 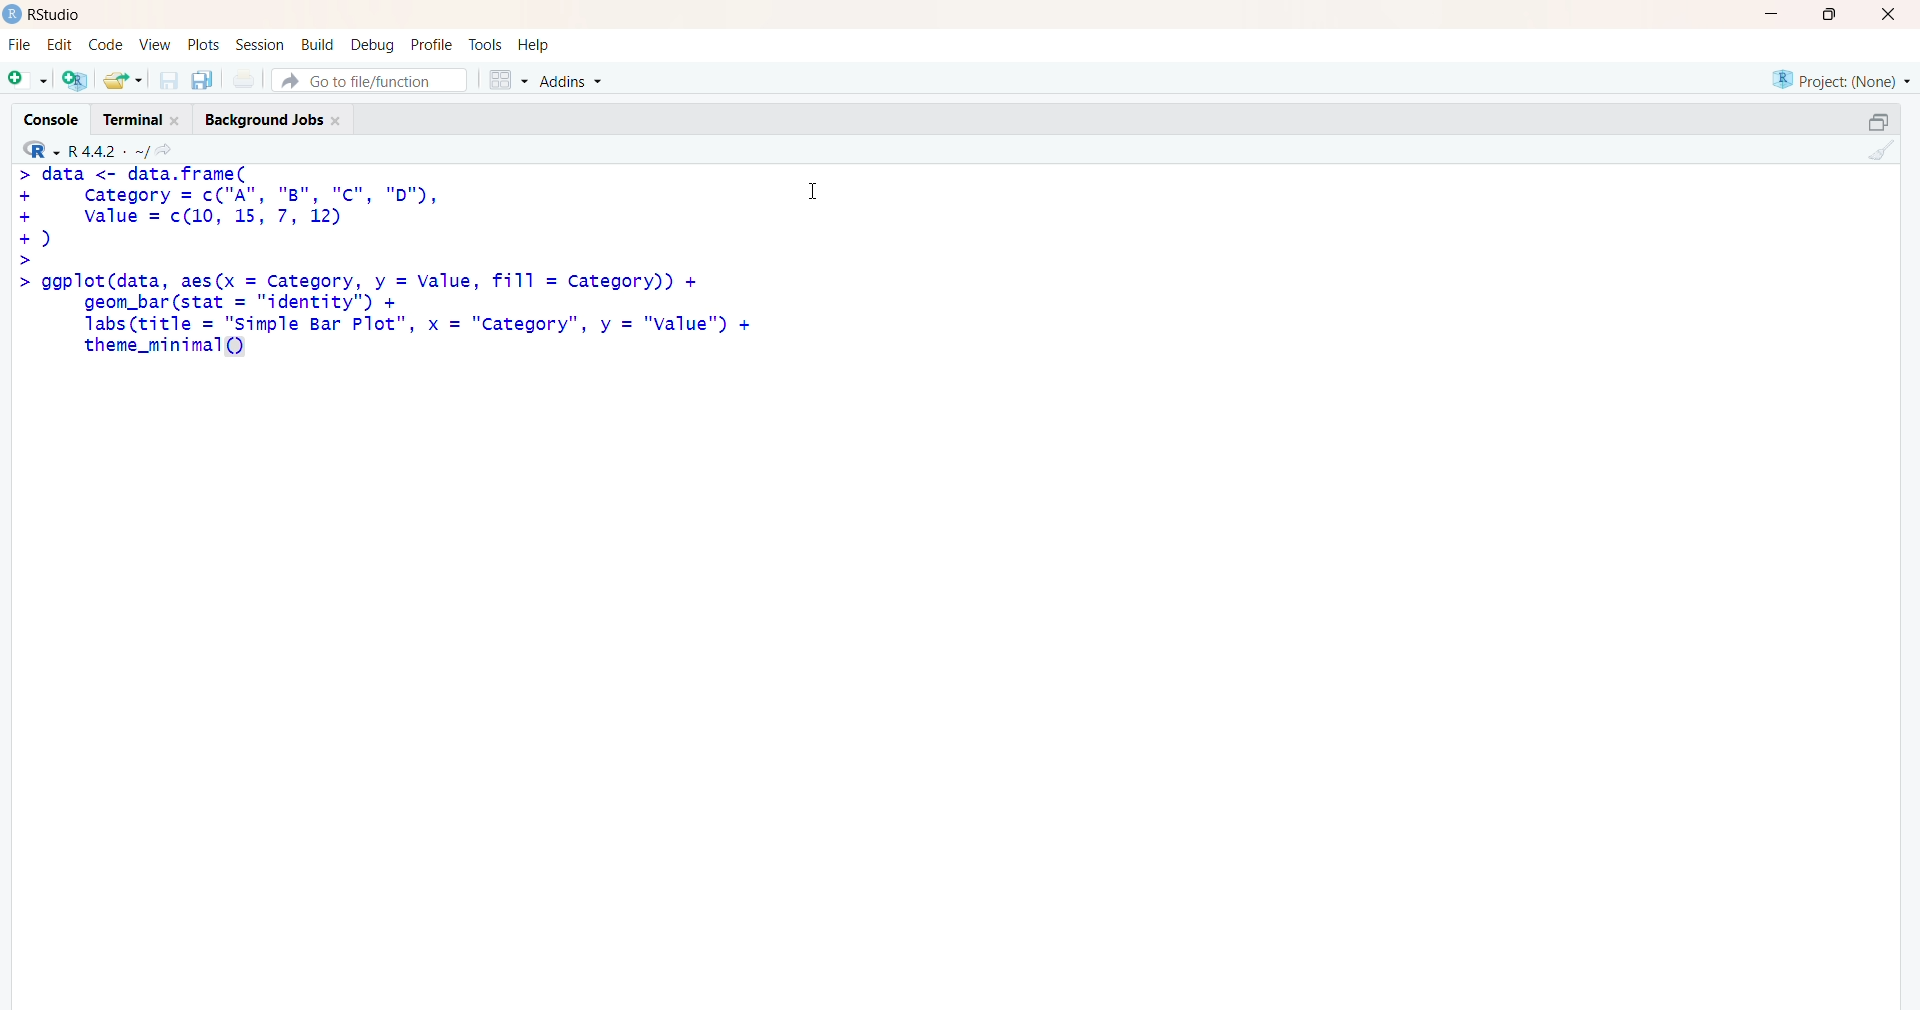 I want to click on print current file, so click(x=241, y=79).